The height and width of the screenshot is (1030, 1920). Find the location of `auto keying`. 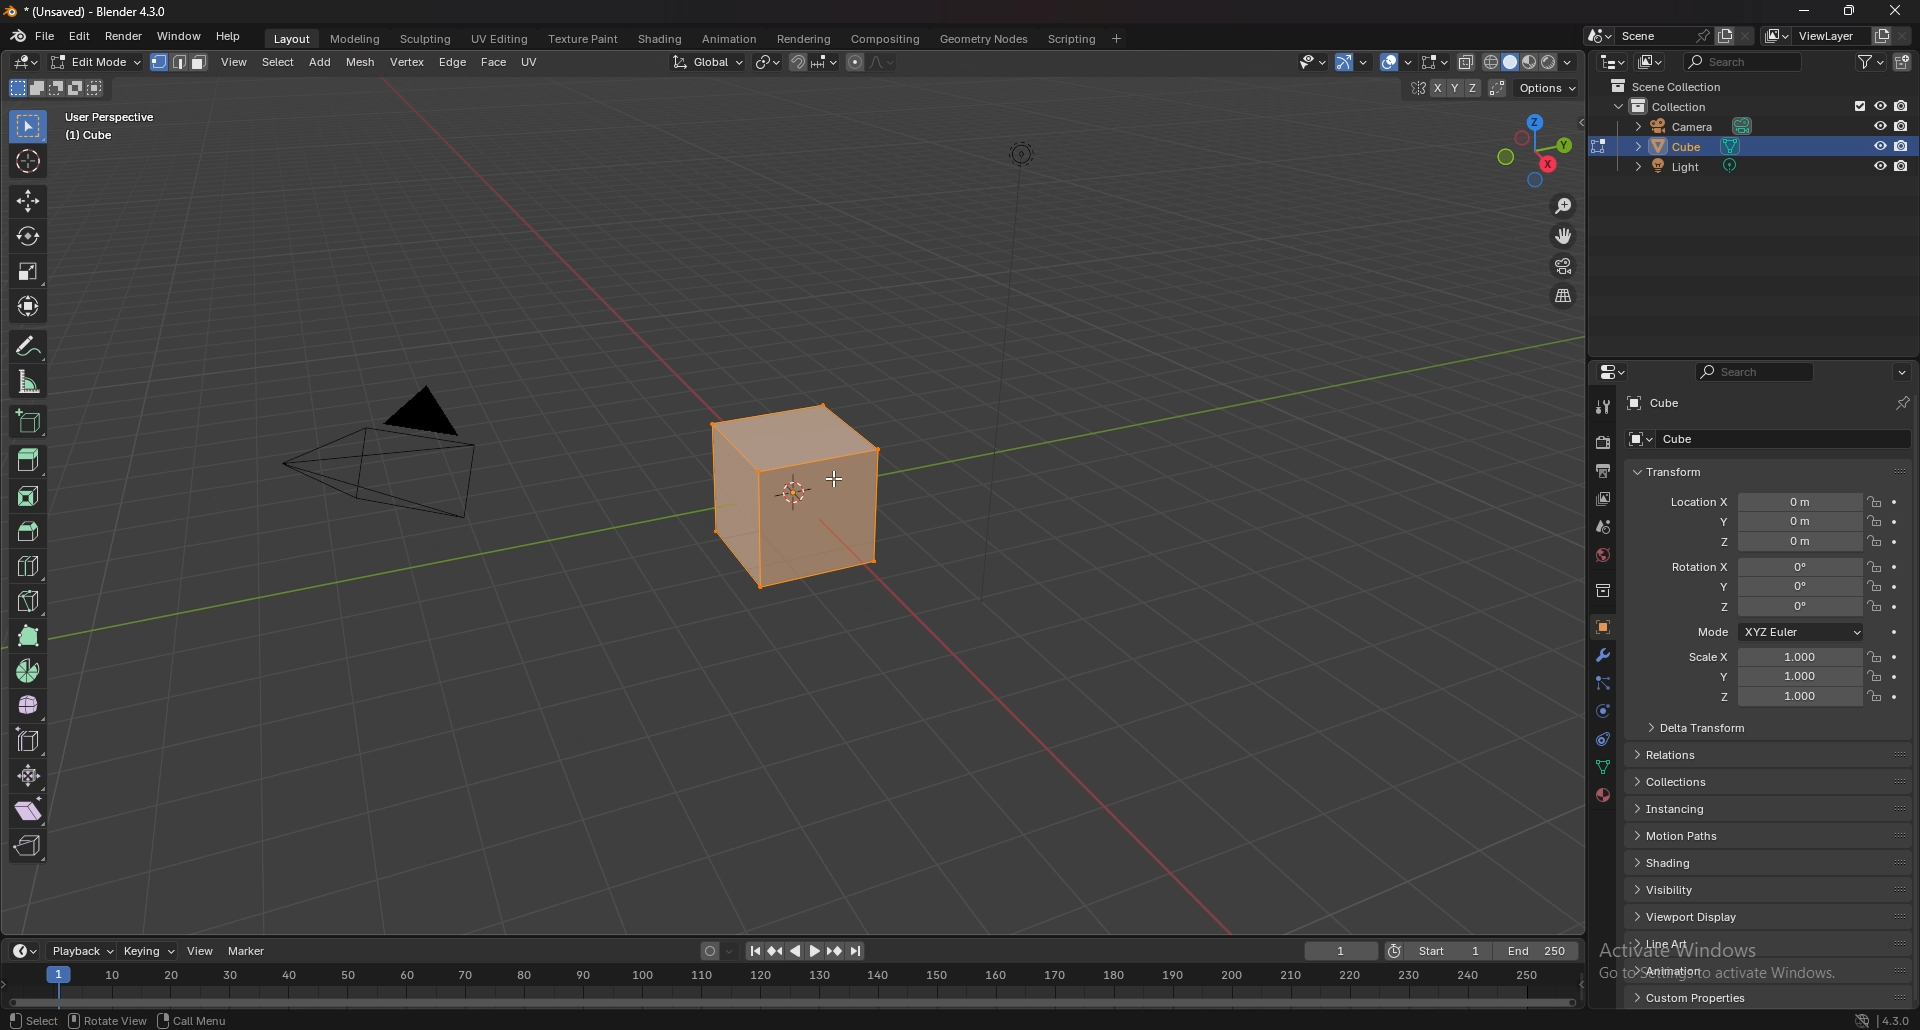

auto keying is located at coordinates (718, 951).